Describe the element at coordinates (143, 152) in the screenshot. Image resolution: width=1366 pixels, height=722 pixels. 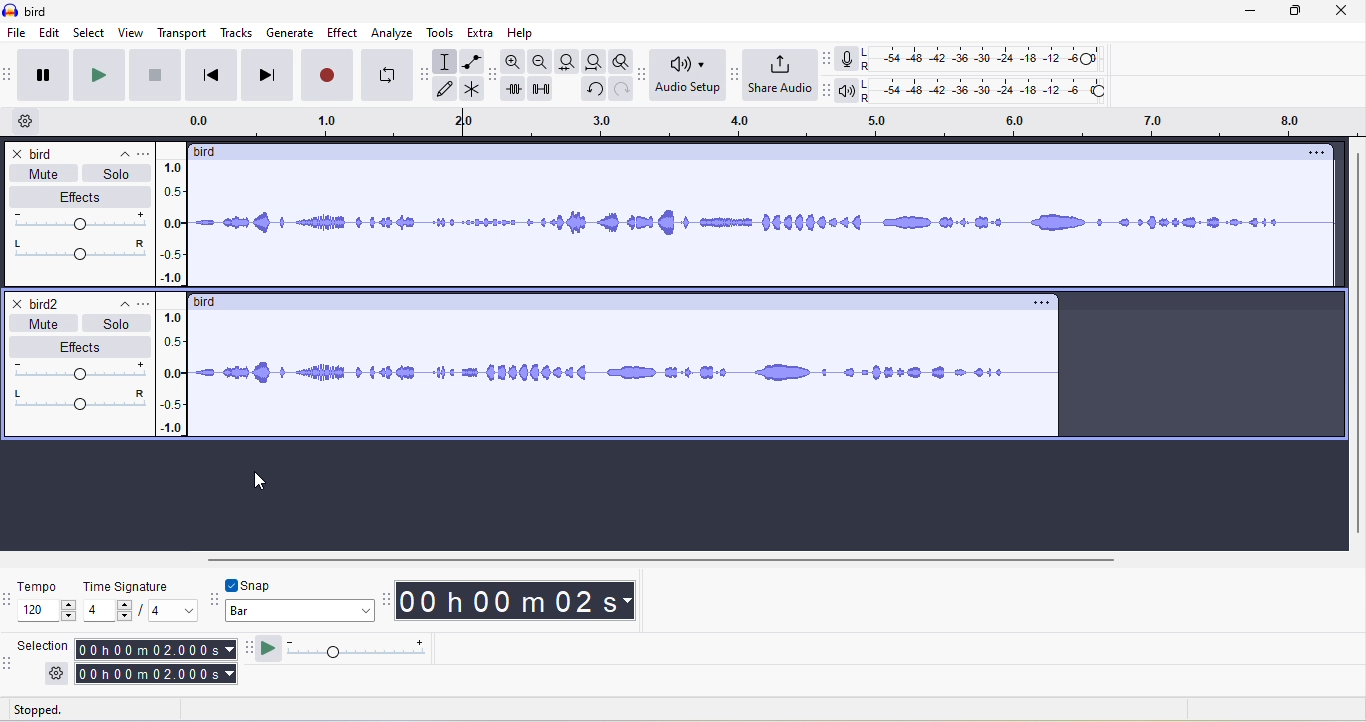
I see `open menu` at that location.